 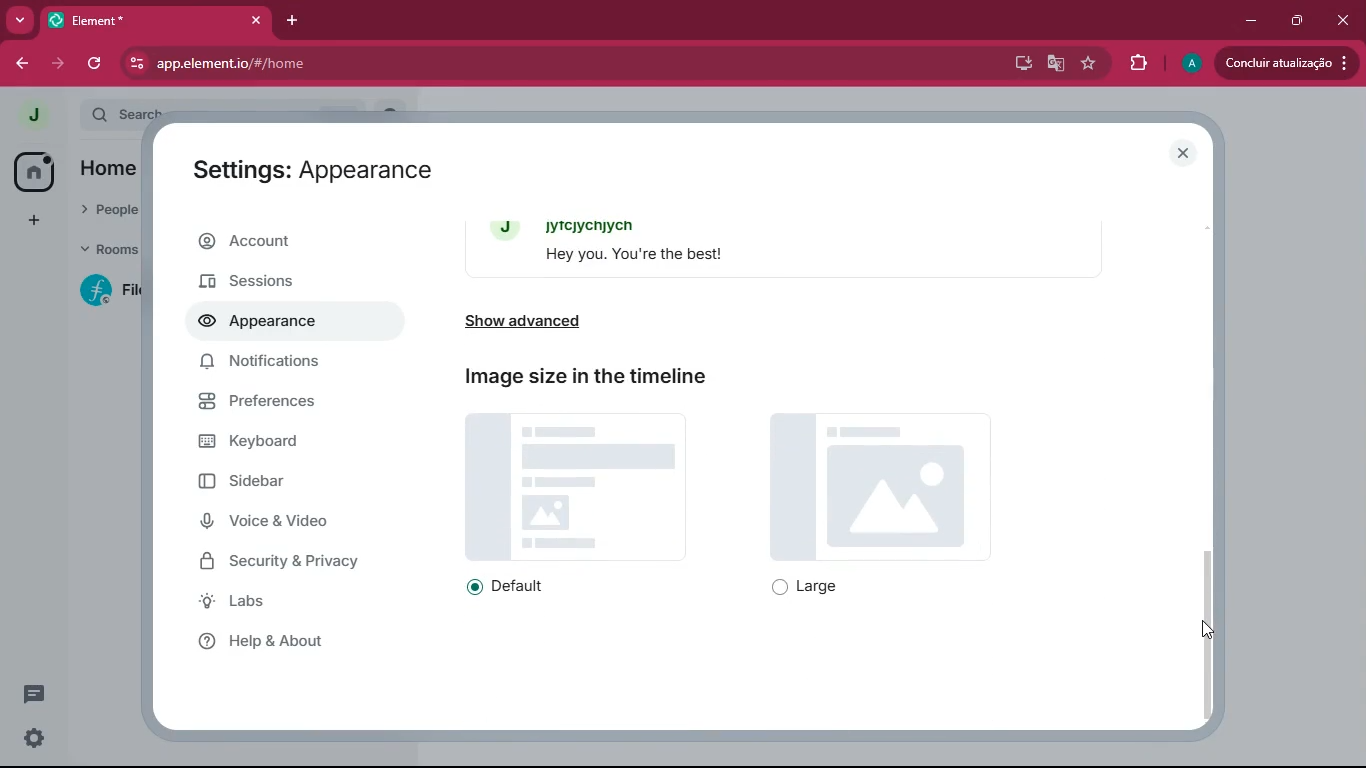 I want to click on forward, so click(x=61, y=64).